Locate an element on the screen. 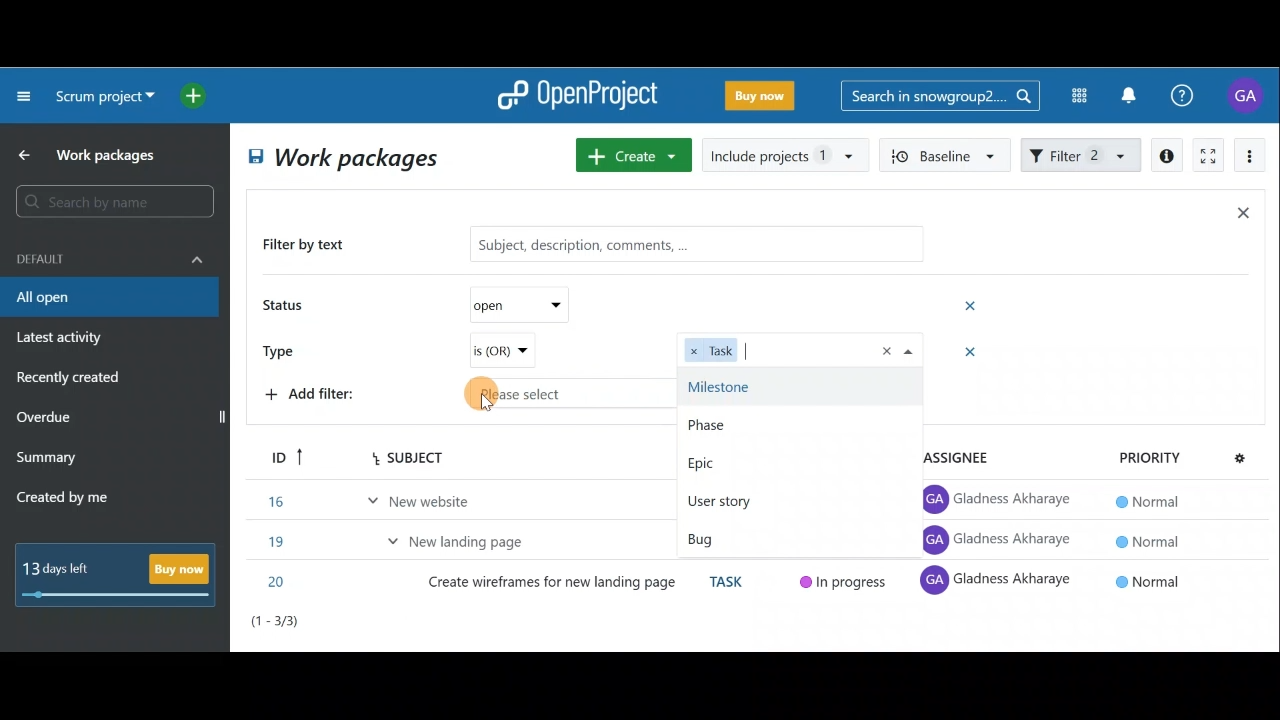 Image resolution: width=1280 pixels, height=720 pixels. Summary is located at coordinates (47, 460).